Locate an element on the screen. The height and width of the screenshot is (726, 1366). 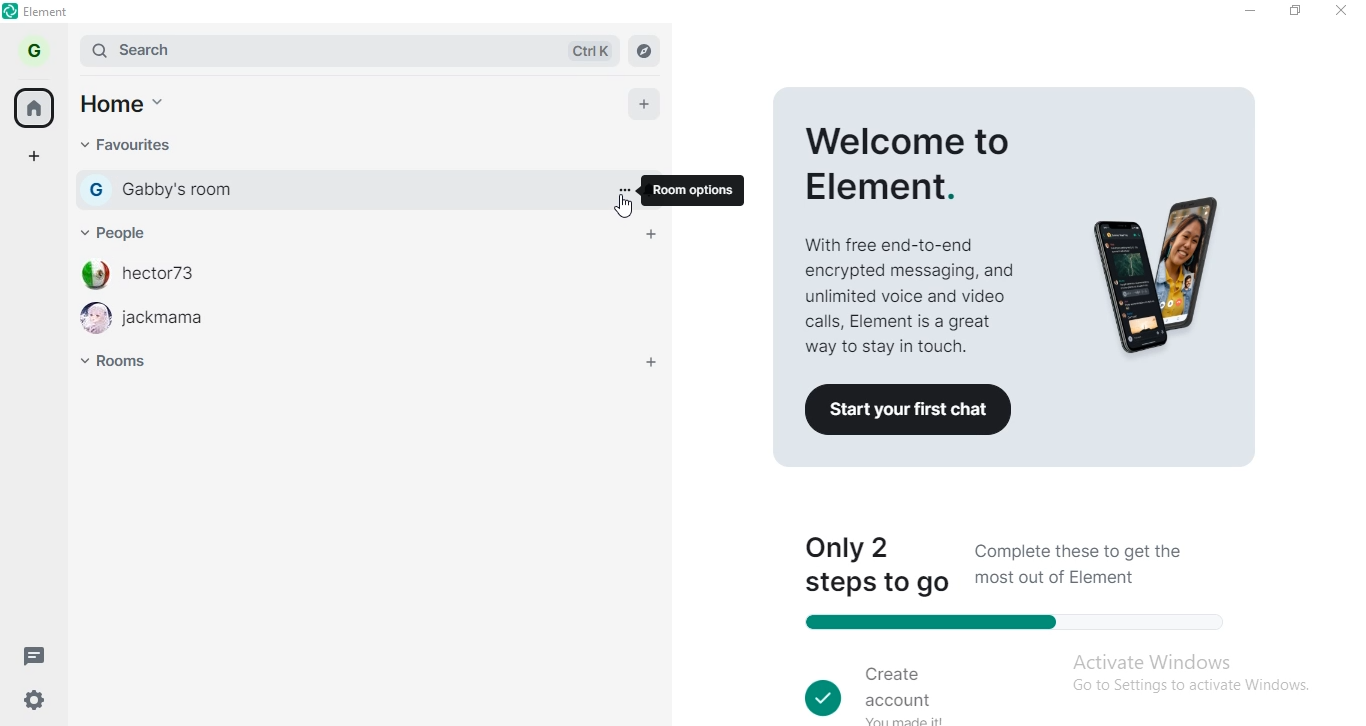
settings is located at coordinates (40, 702).